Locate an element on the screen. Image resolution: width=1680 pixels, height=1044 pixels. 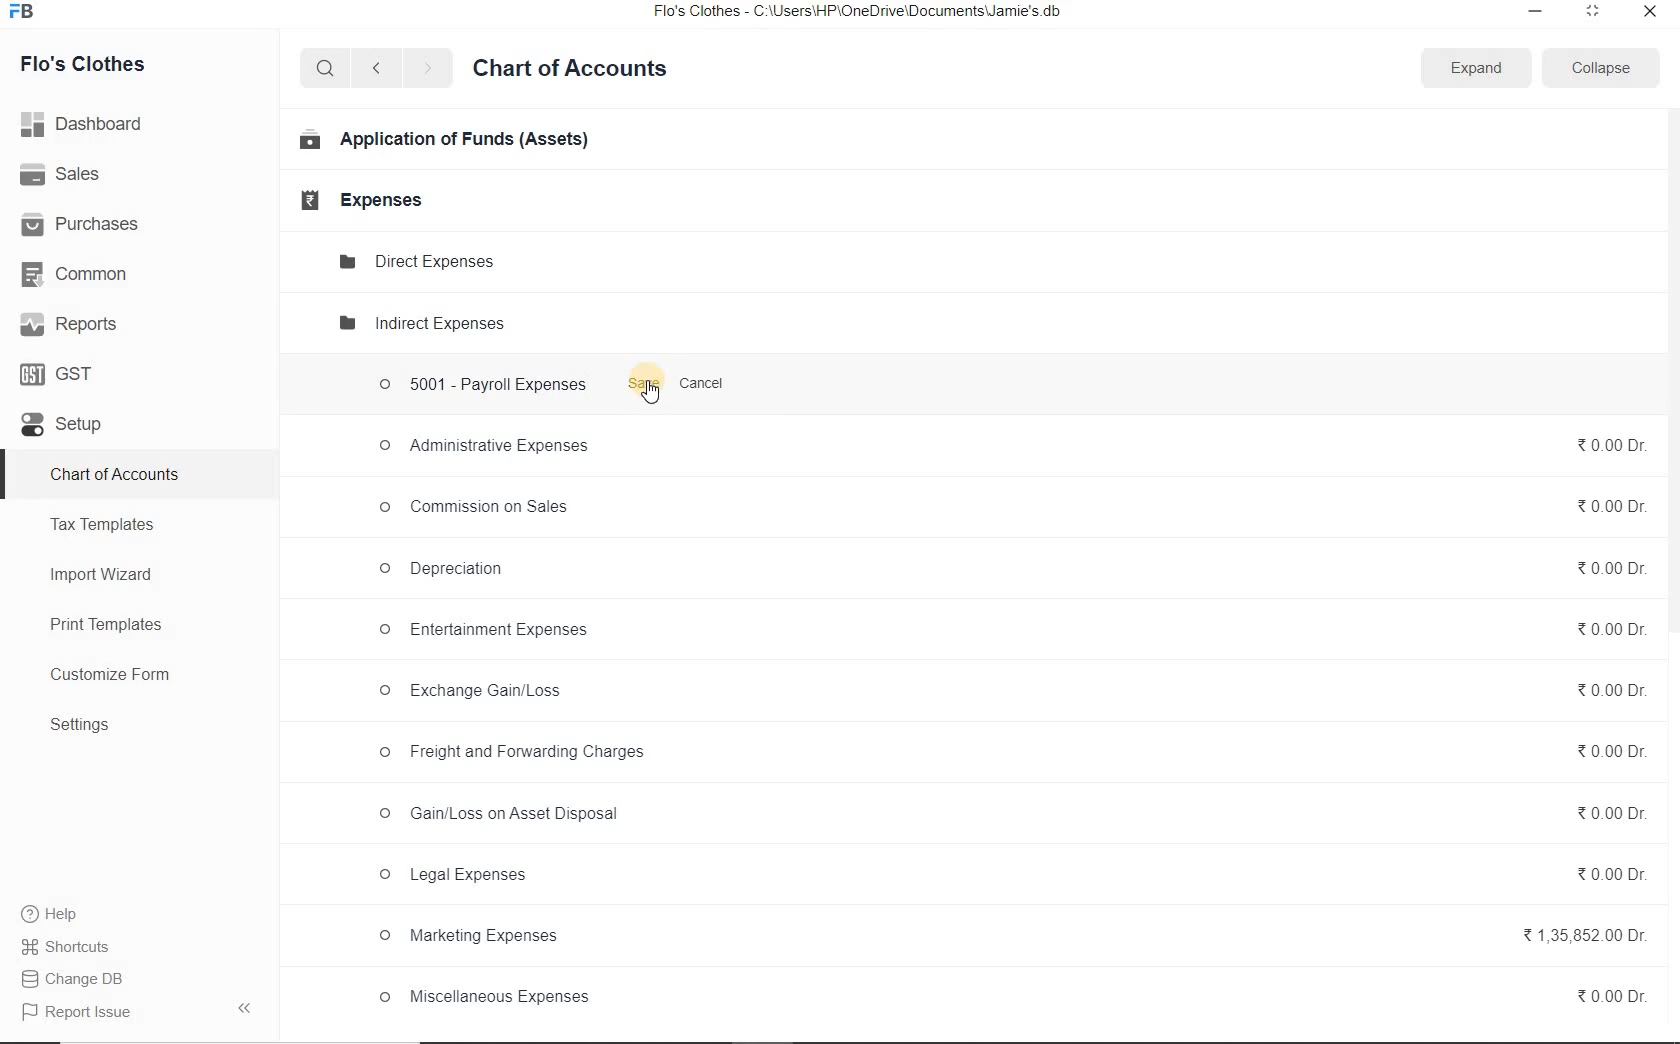
© Marketing Expenses %1,35,852.00 Dr. is located at coordinates (1013, 938).